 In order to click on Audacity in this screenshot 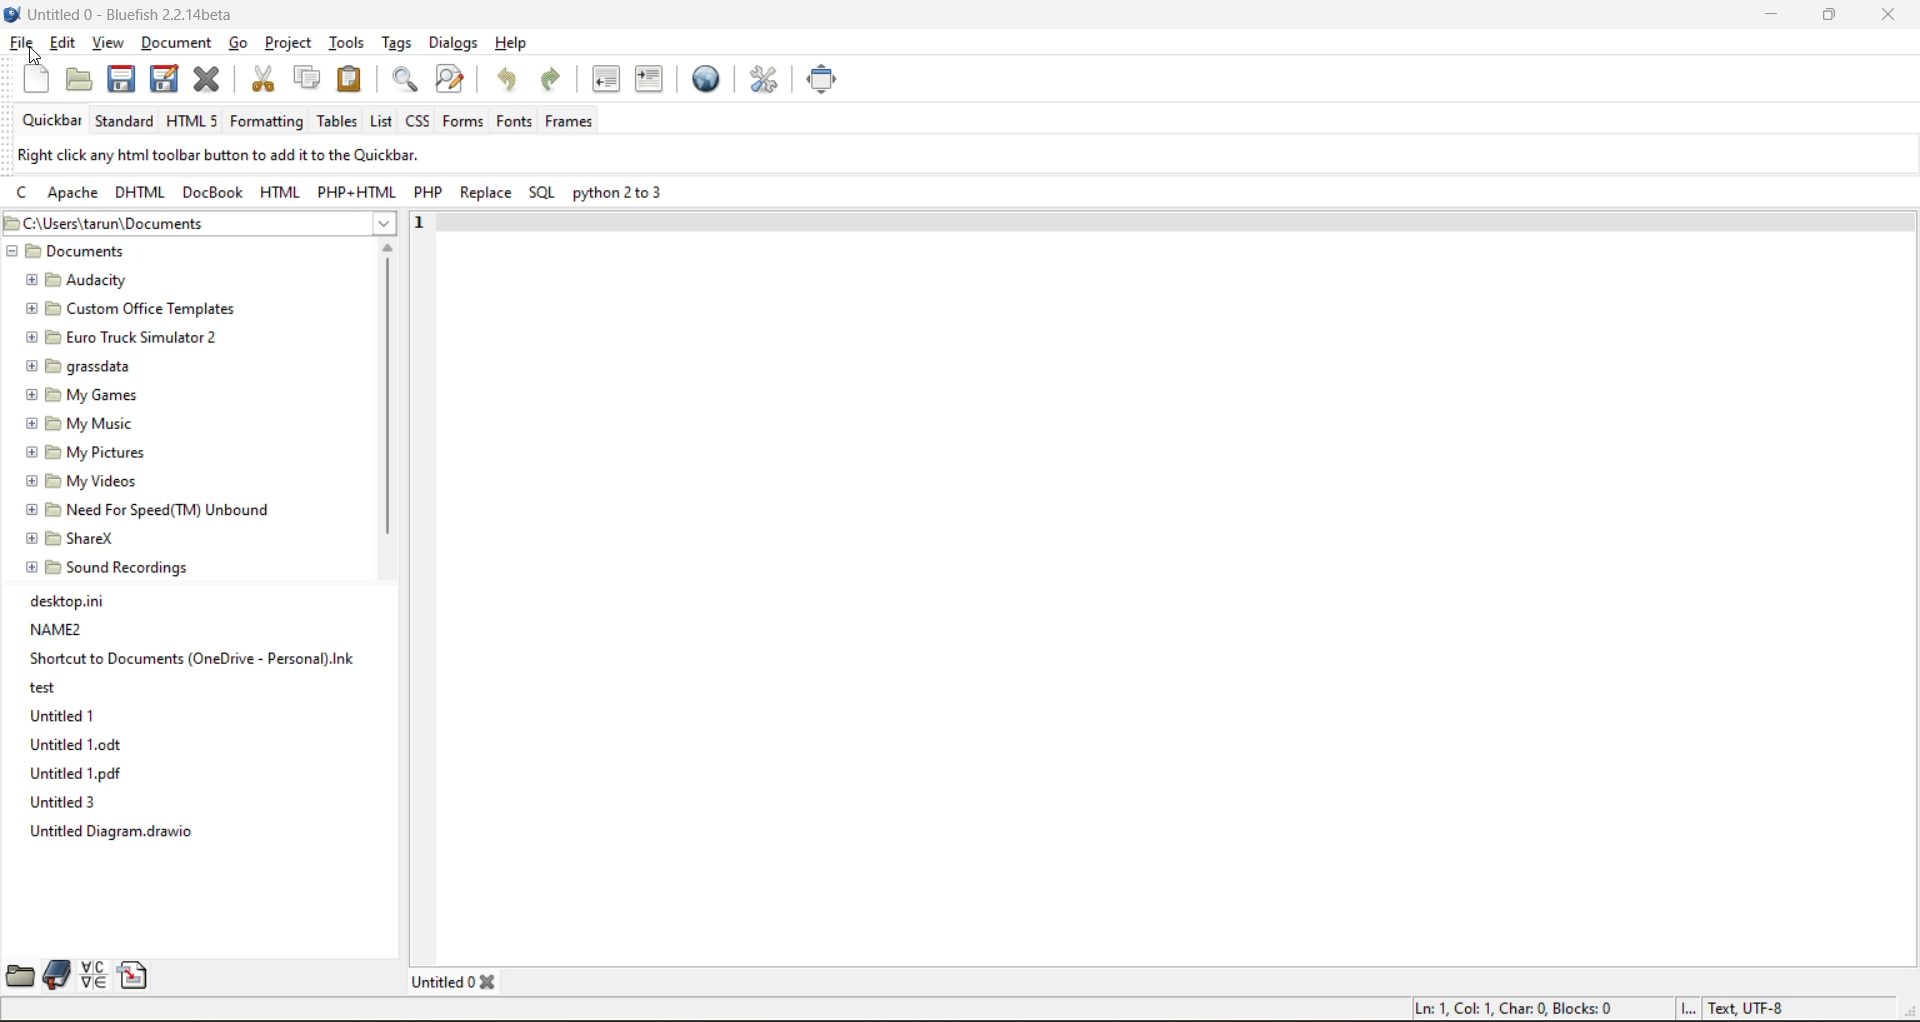, I will do `click(80, 279)`.